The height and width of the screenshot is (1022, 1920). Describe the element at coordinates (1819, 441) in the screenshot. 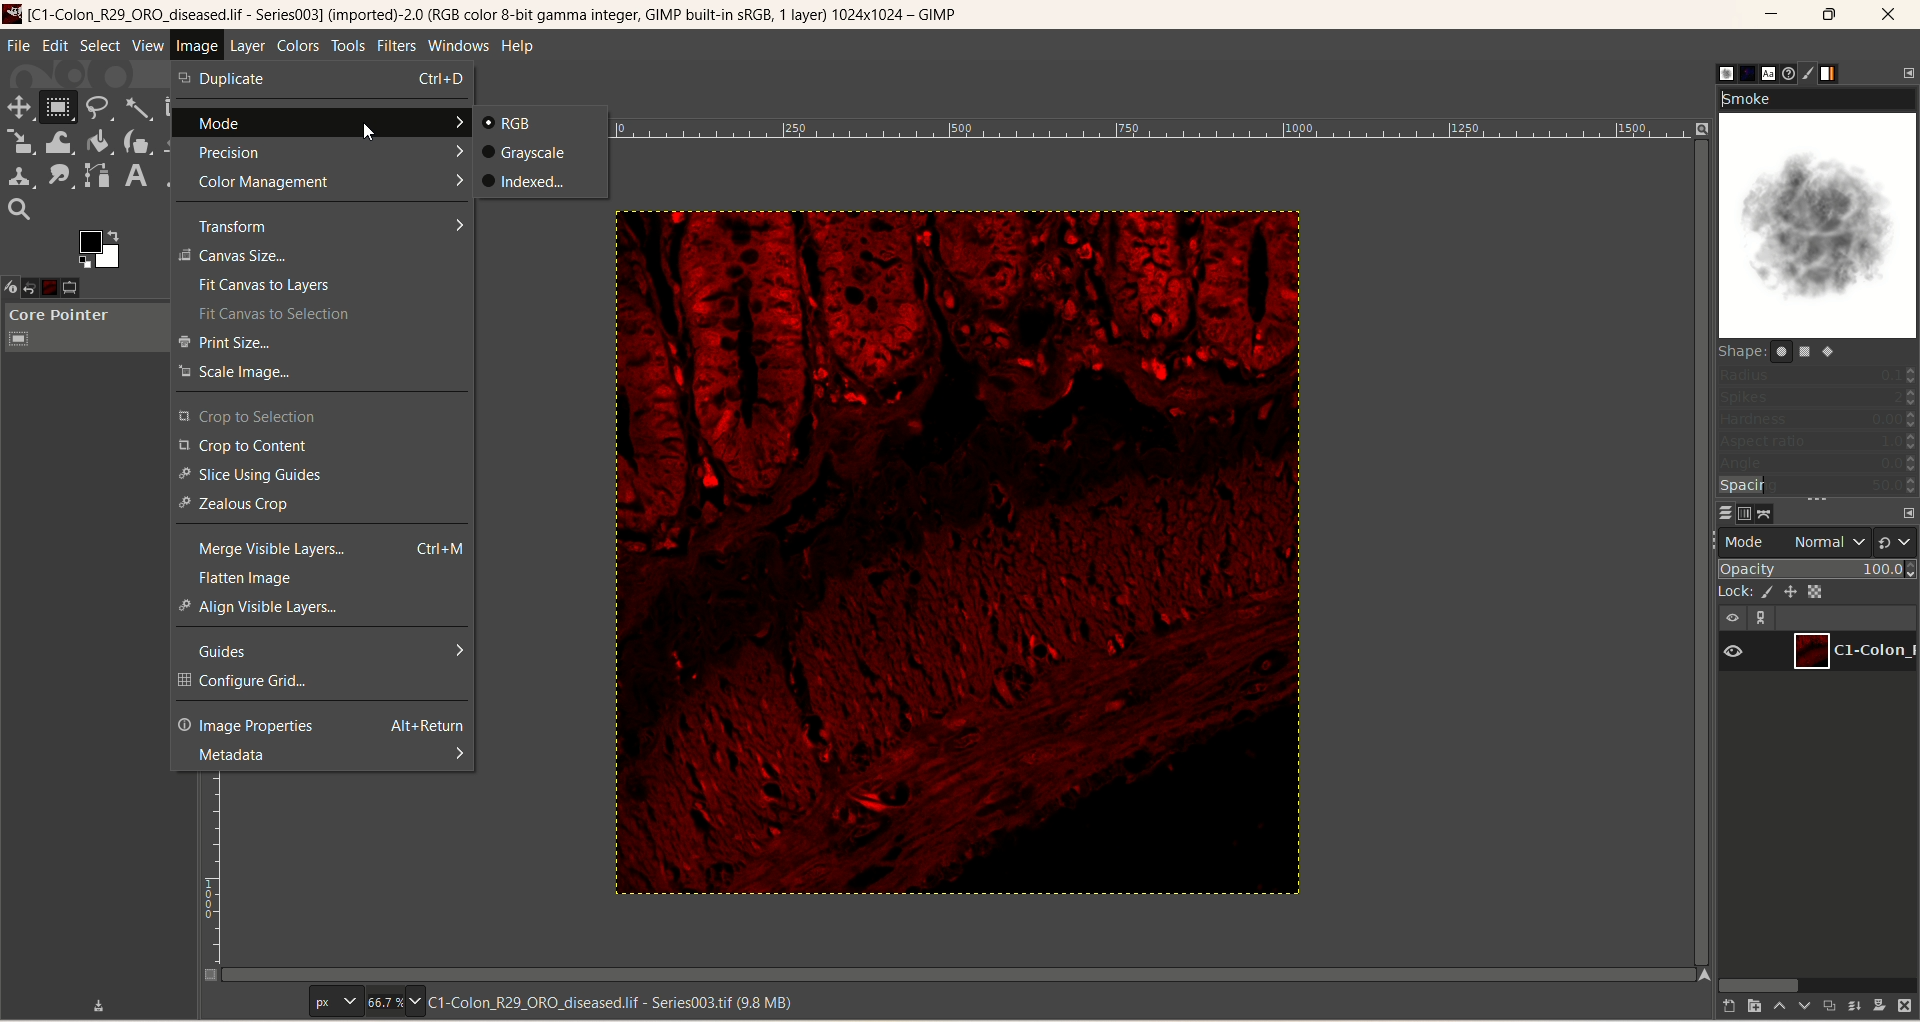

I see `aspect ratio` at that location.